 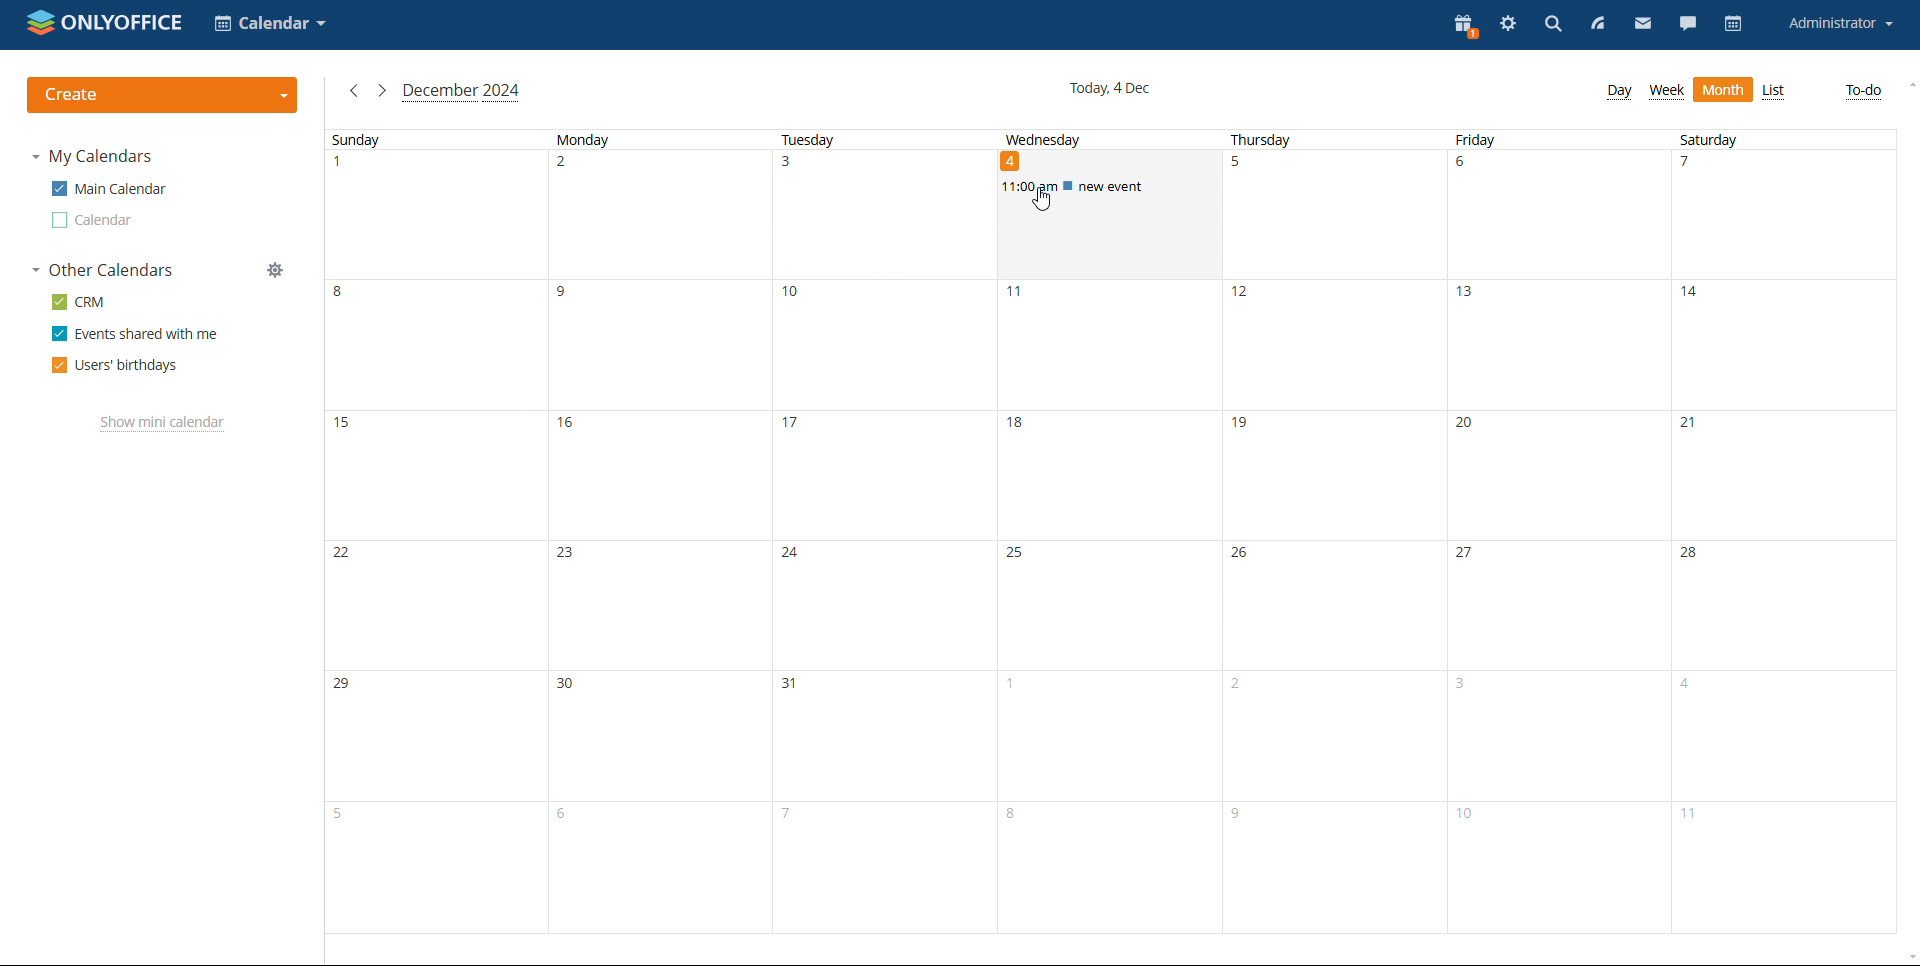 What do you see at coordinates (1864, 90) in the screenshot?
I see `to-do` at bounding box center [1864, 90].